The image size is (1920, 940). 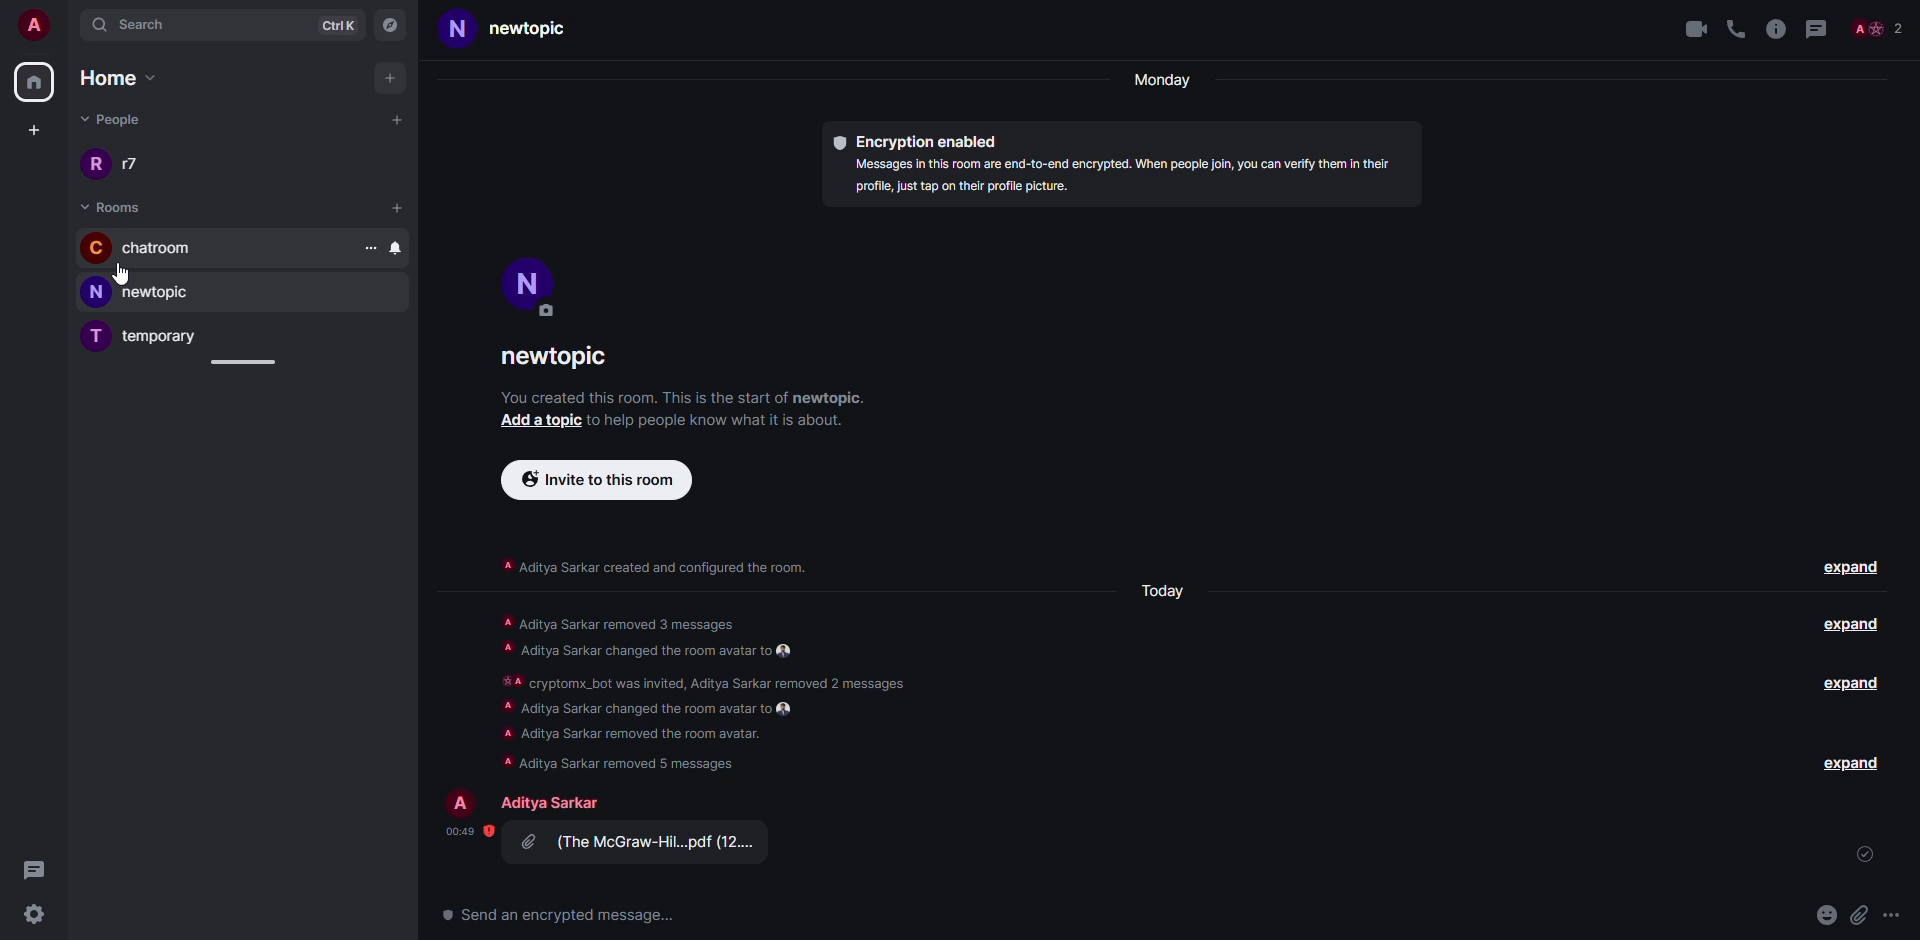 I want to click on room, so click(x=117, y=205).